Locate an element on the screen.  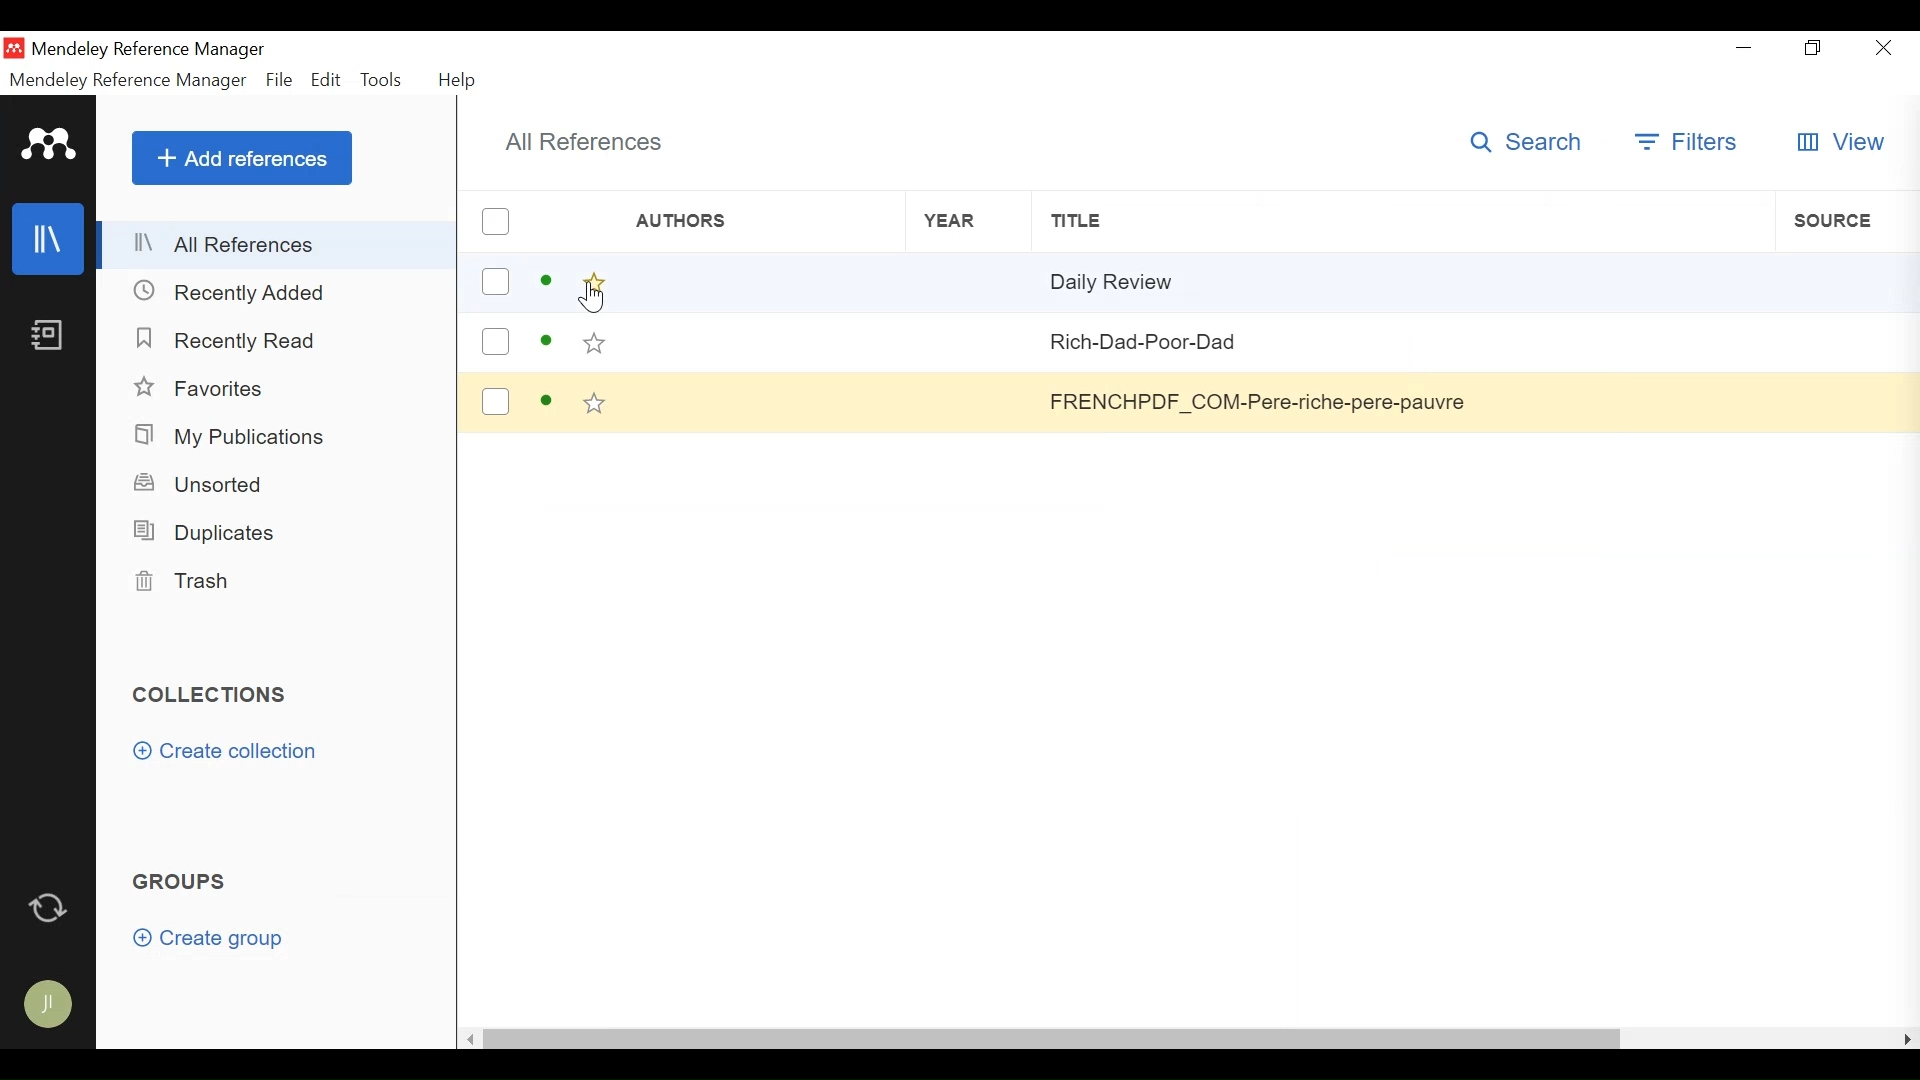
Recently Read is located at coordinates (236, 341).